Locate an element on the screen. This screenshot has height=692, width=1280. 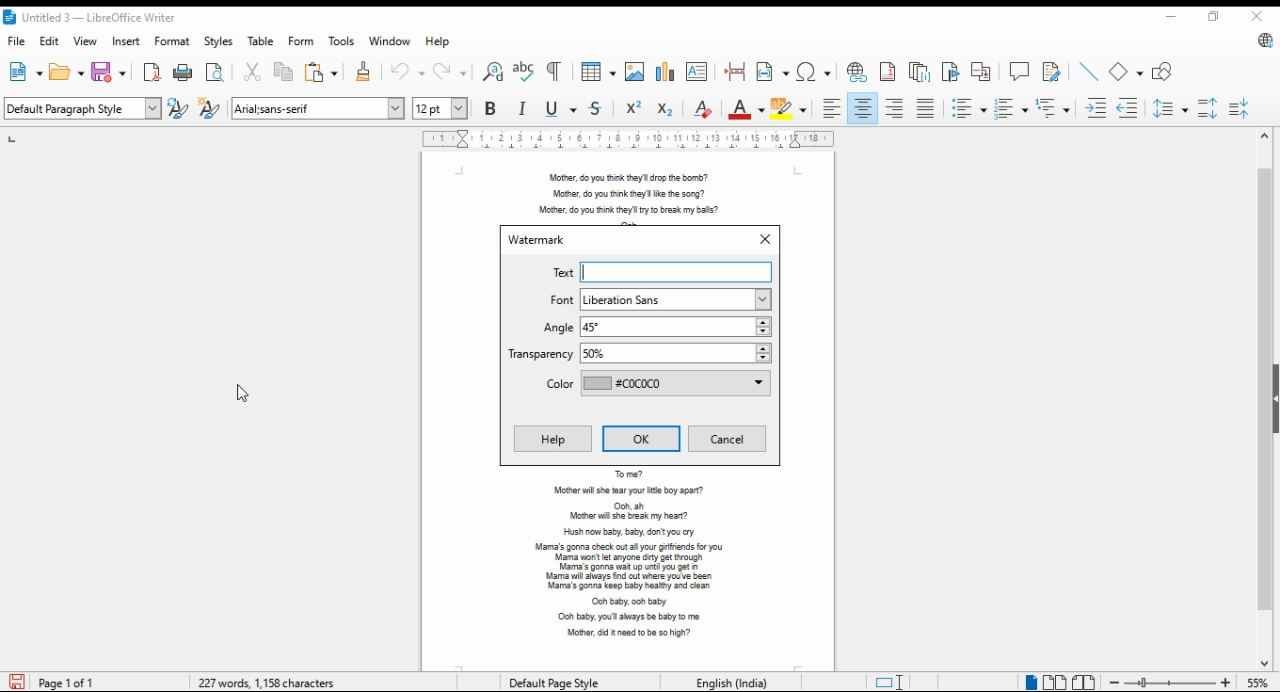
table is located at coordinates (263, 41).